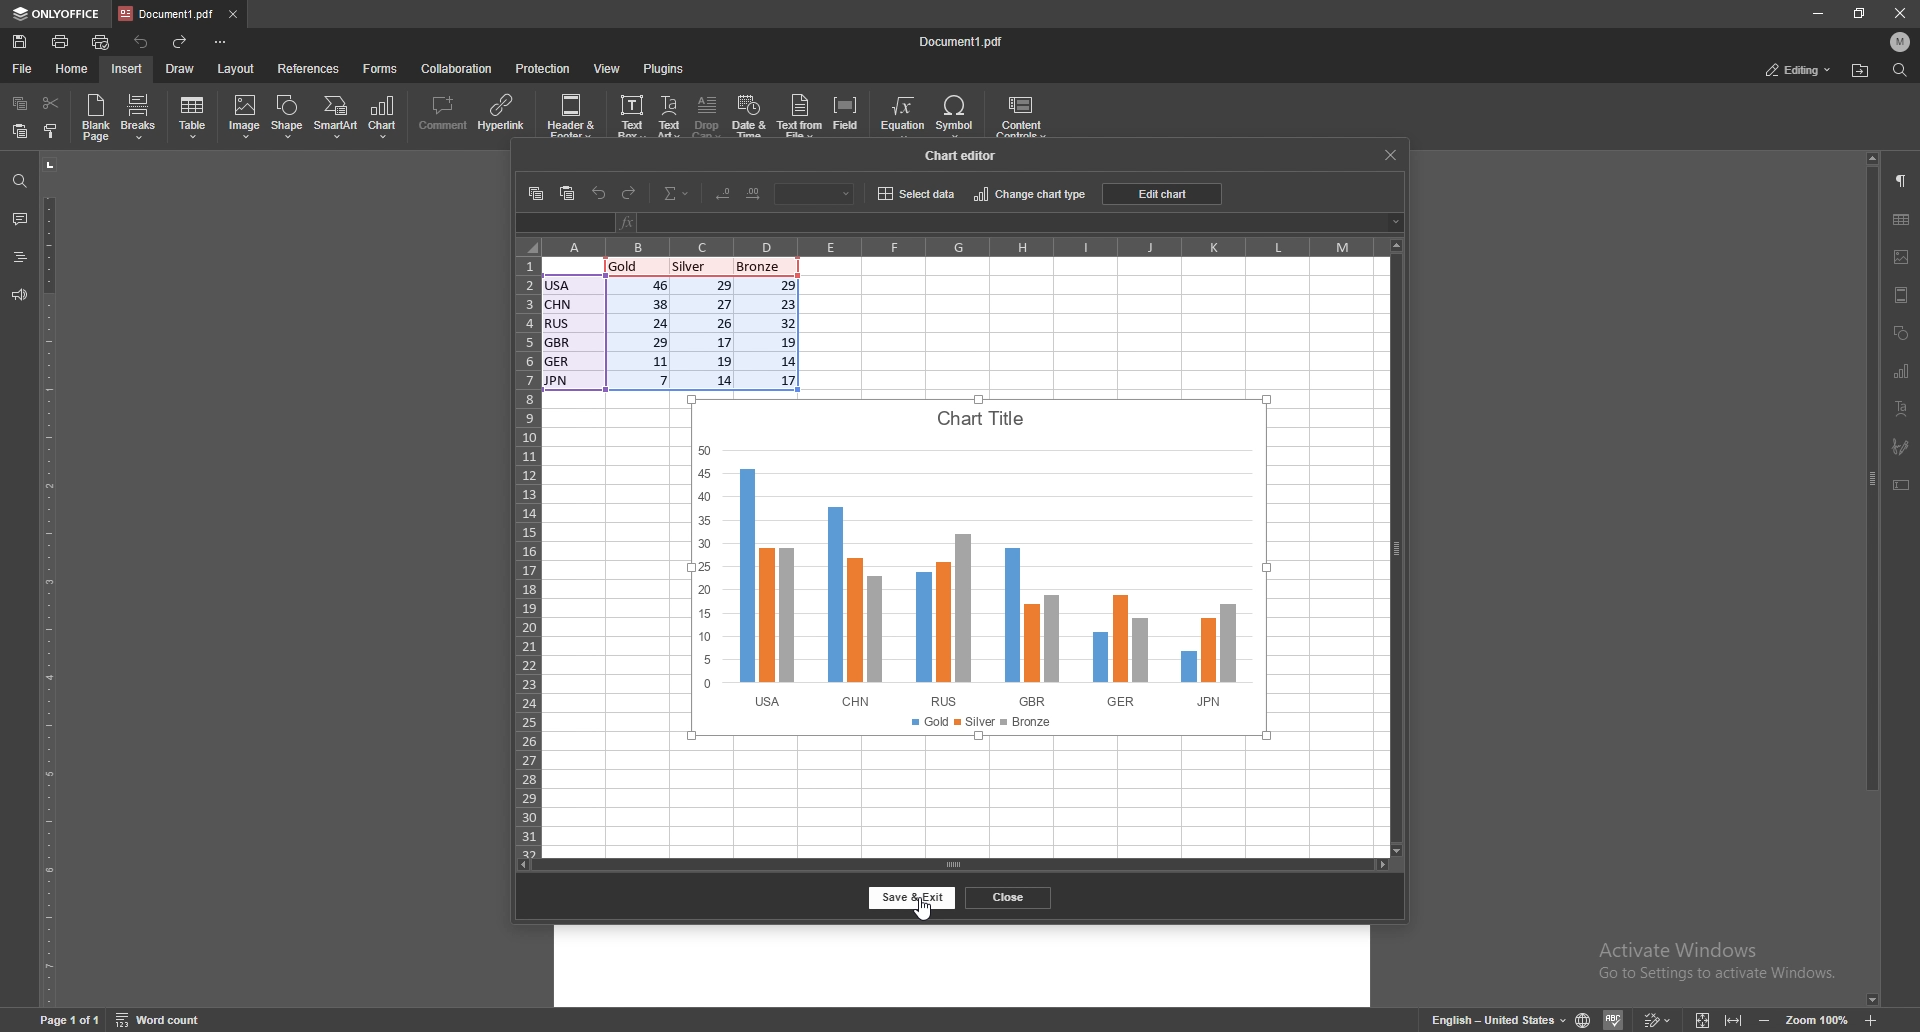 Image resolution: width=1920 pixels, height=1032 pixels. What do you see at coordinates (719, 380) in the screenshot?
I see `14` at bounding box center [719, 380].